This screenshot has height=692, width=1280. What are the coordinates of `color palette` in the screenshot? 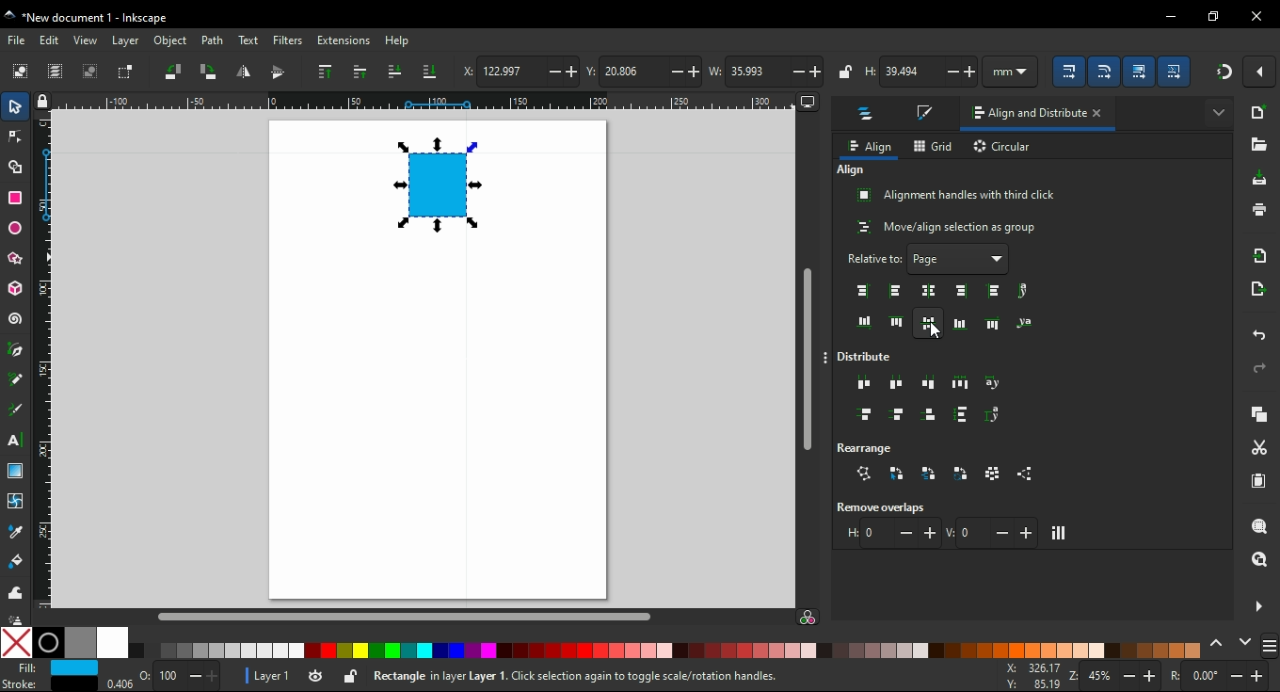 It's located at (668, 651).